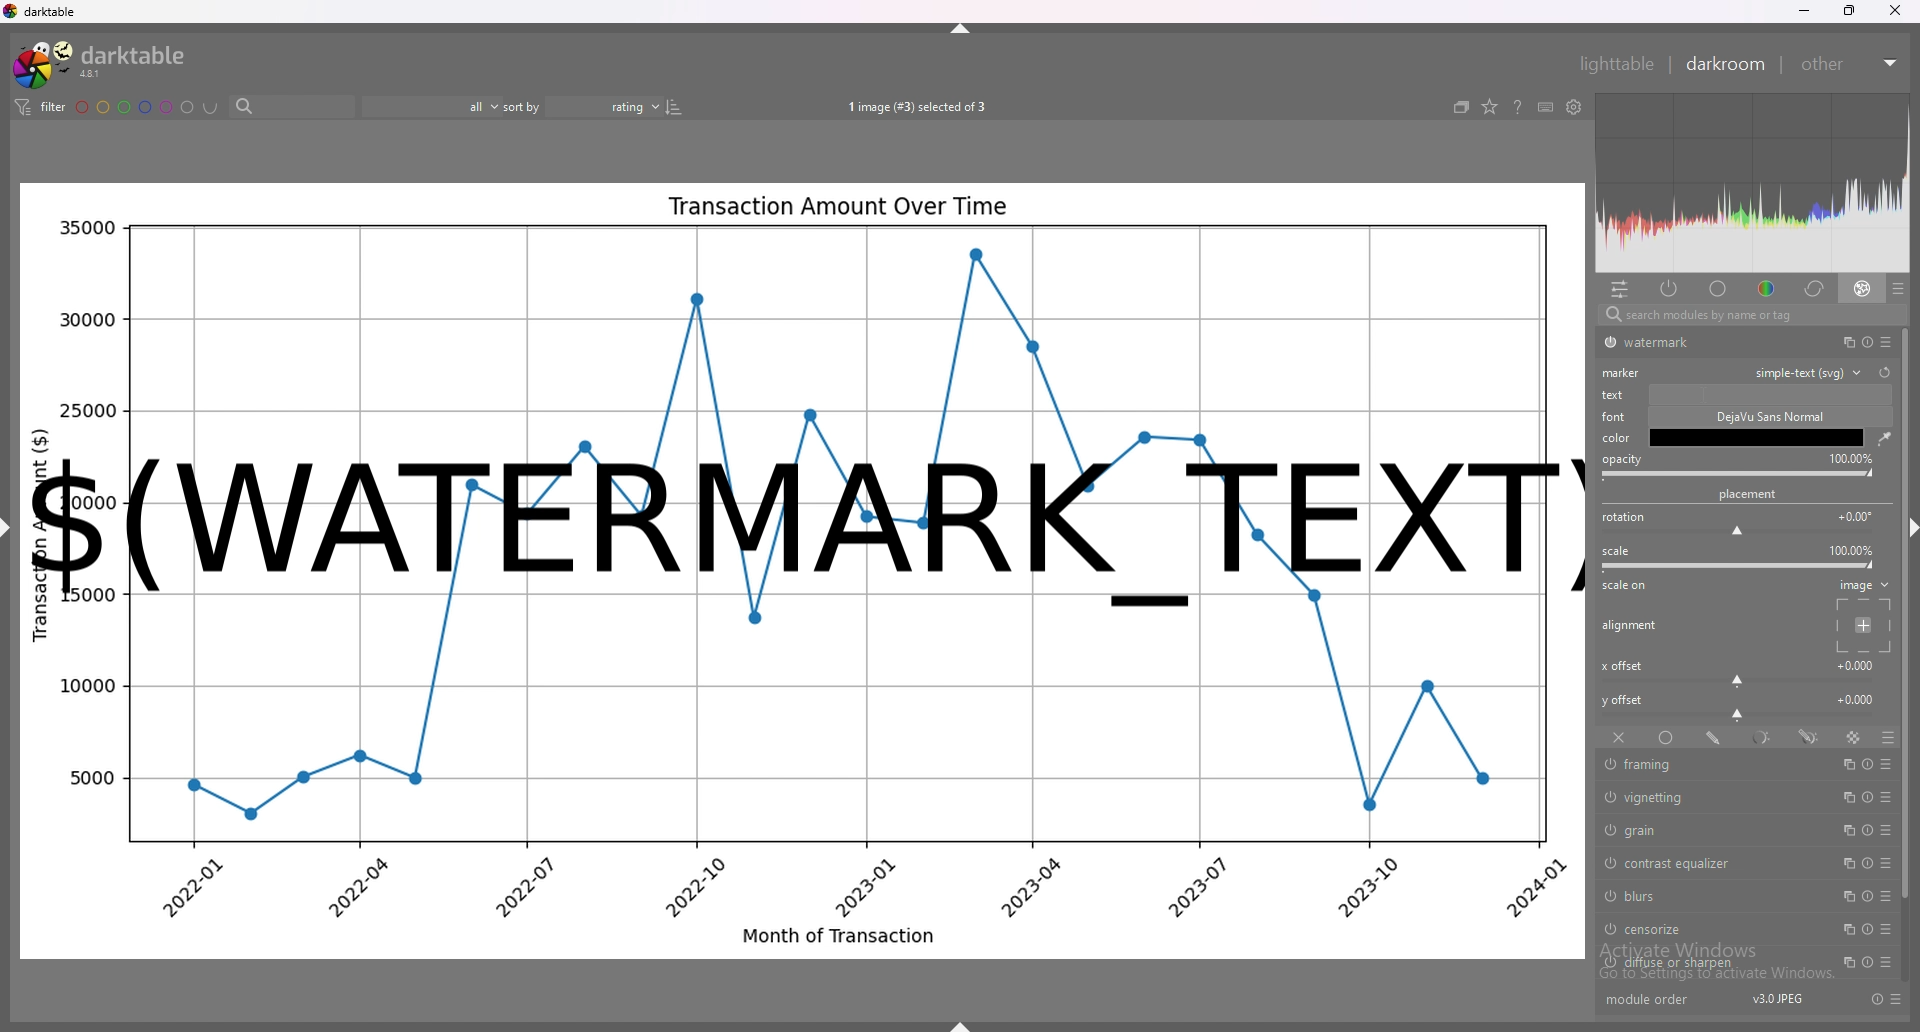 Image resolution: width=1920 pixels, height=1032 pixels. I want to click on text, so click(1616, 395).